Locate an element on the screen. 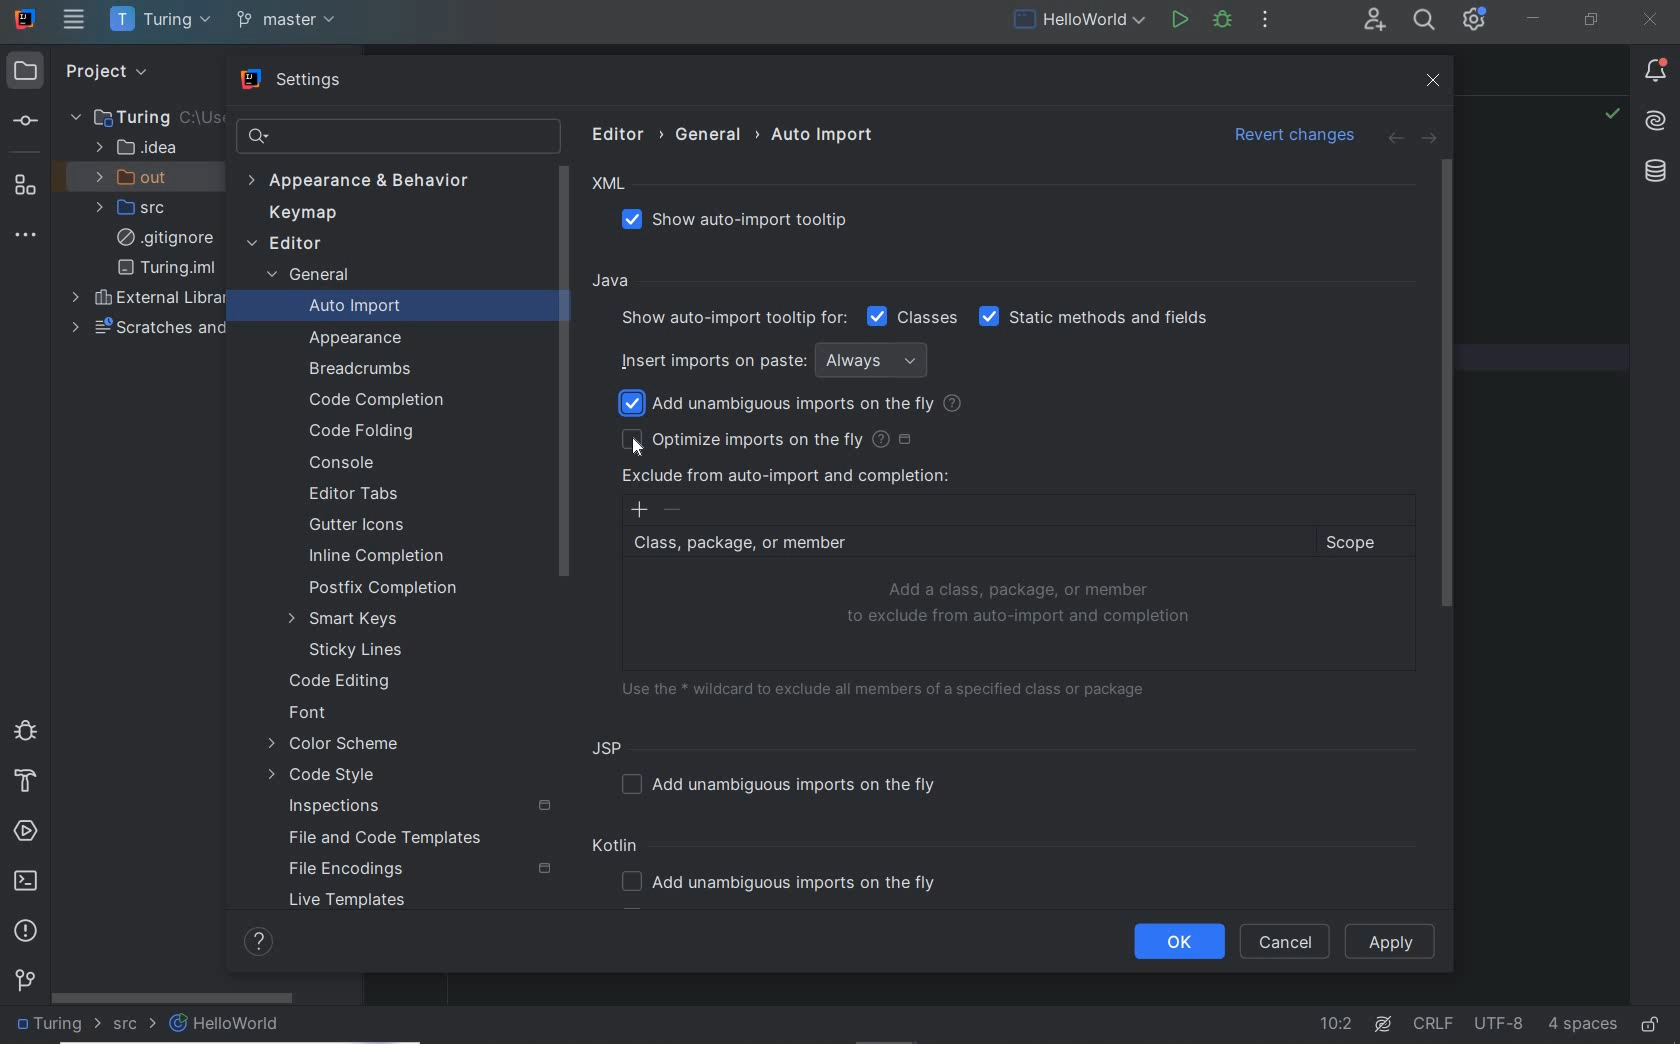 This screenshot has width=1680, height=1044. Turing(project name) is located at coordinates (159, 21).